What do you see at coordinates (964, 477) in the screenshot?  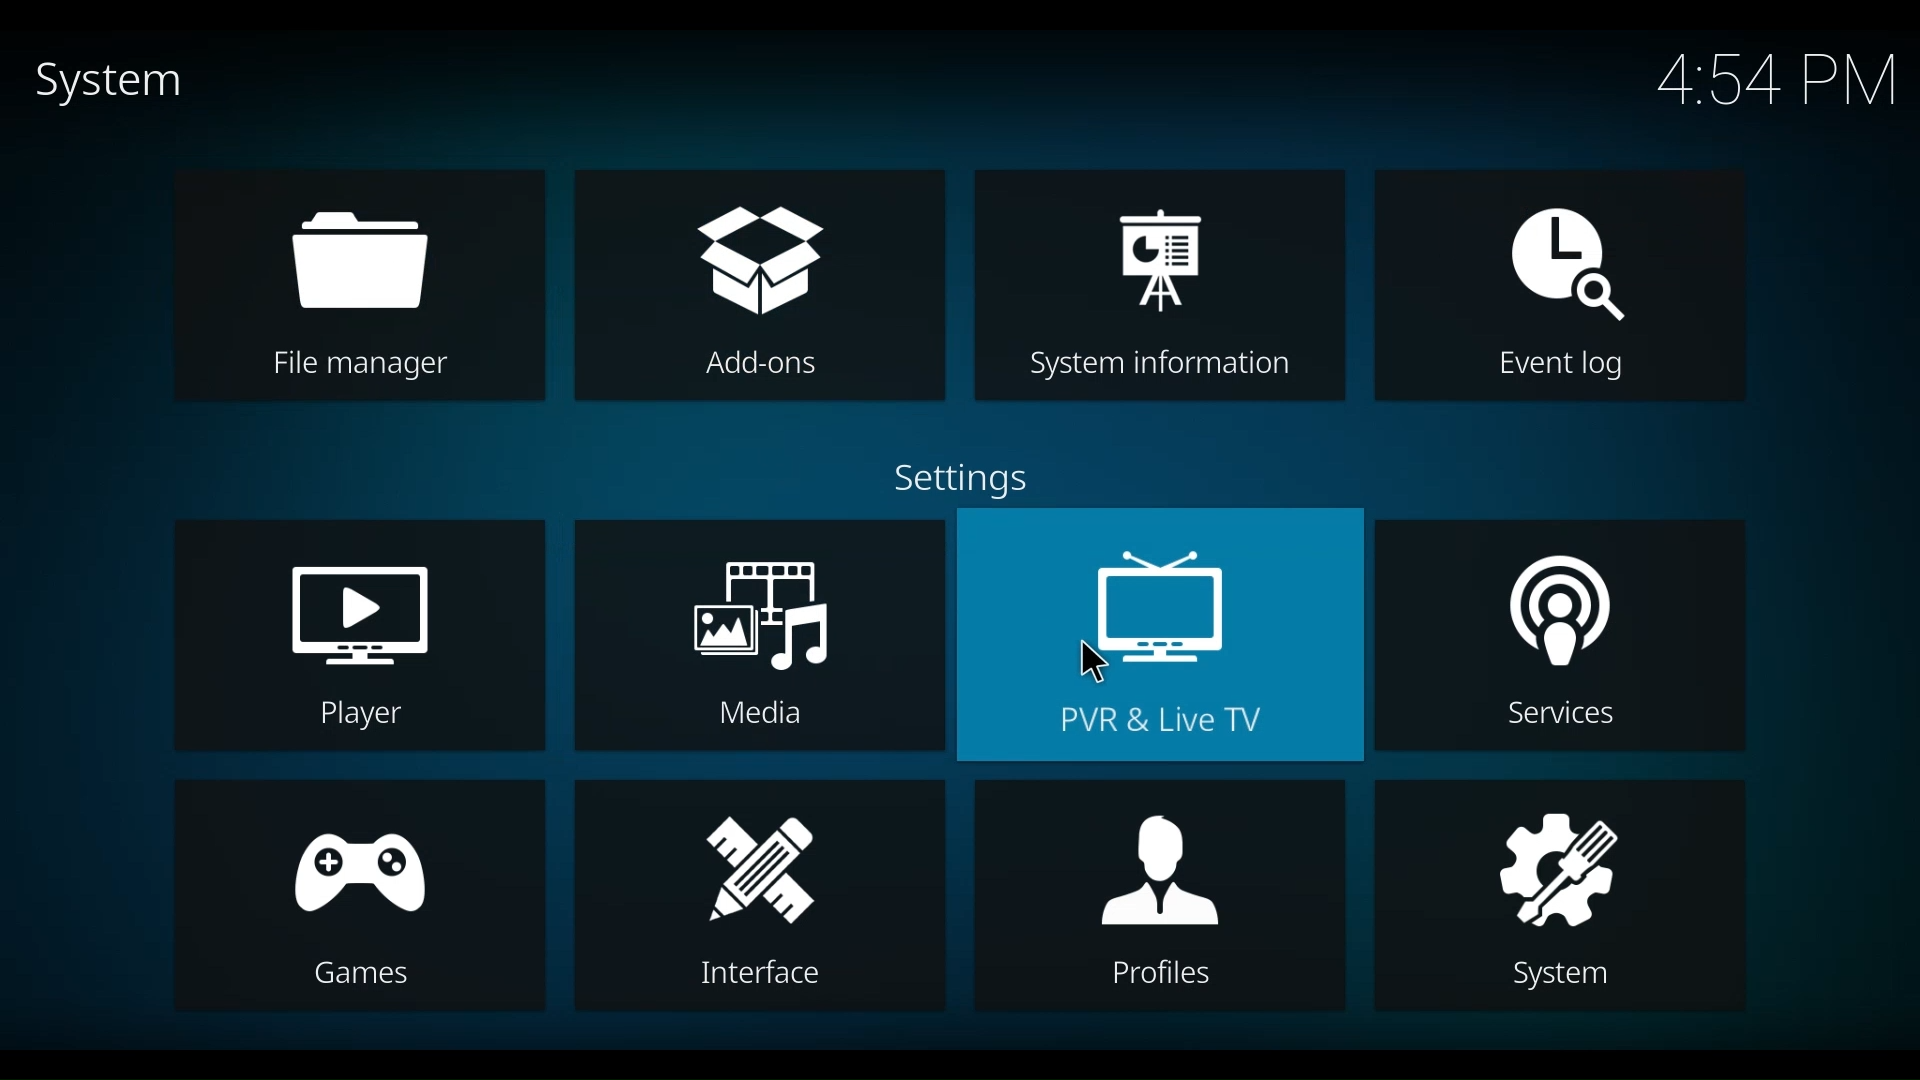 I see `Settings` at bounding box center [964, 477].